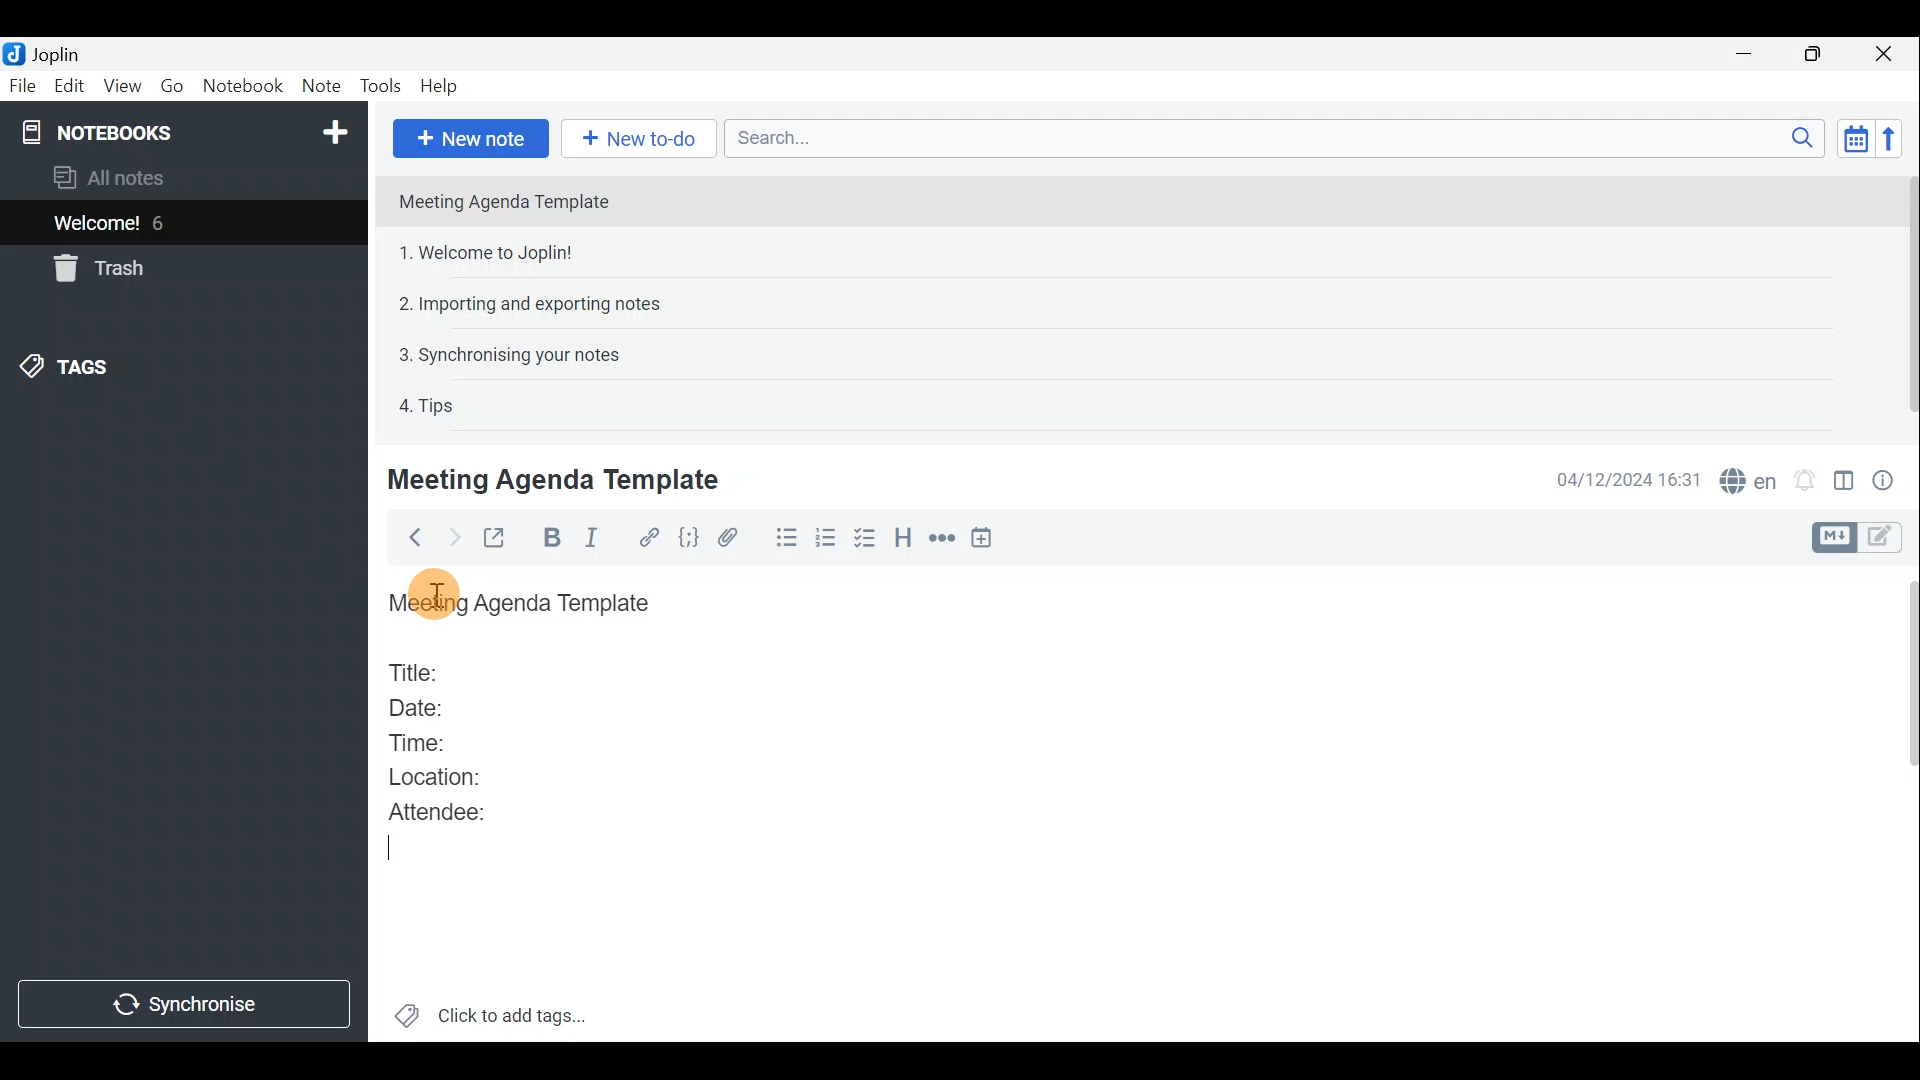 The width and height of the screenshot is (1920, 1080). I want to click on 04/12/2024 16:31, so click(1619, 478).